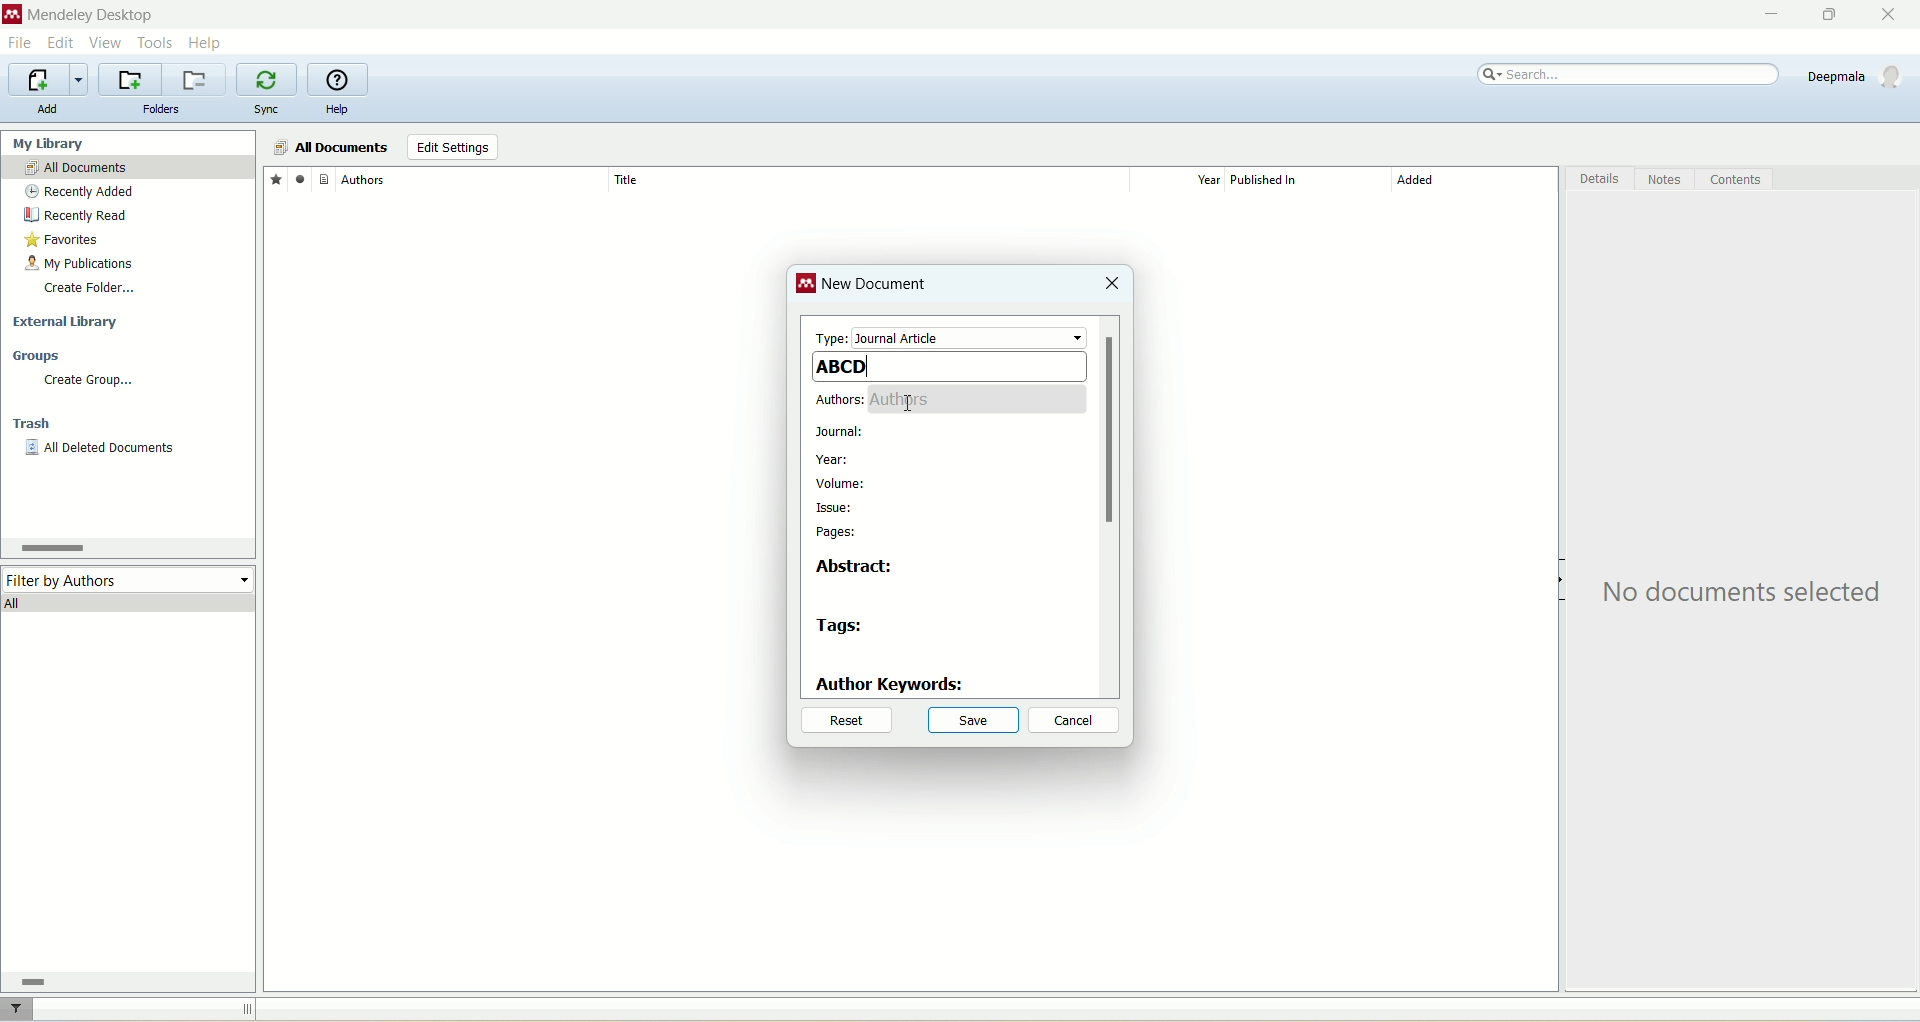 The image size is (1920, 1022). I want to click on external library, so click(69, 323).